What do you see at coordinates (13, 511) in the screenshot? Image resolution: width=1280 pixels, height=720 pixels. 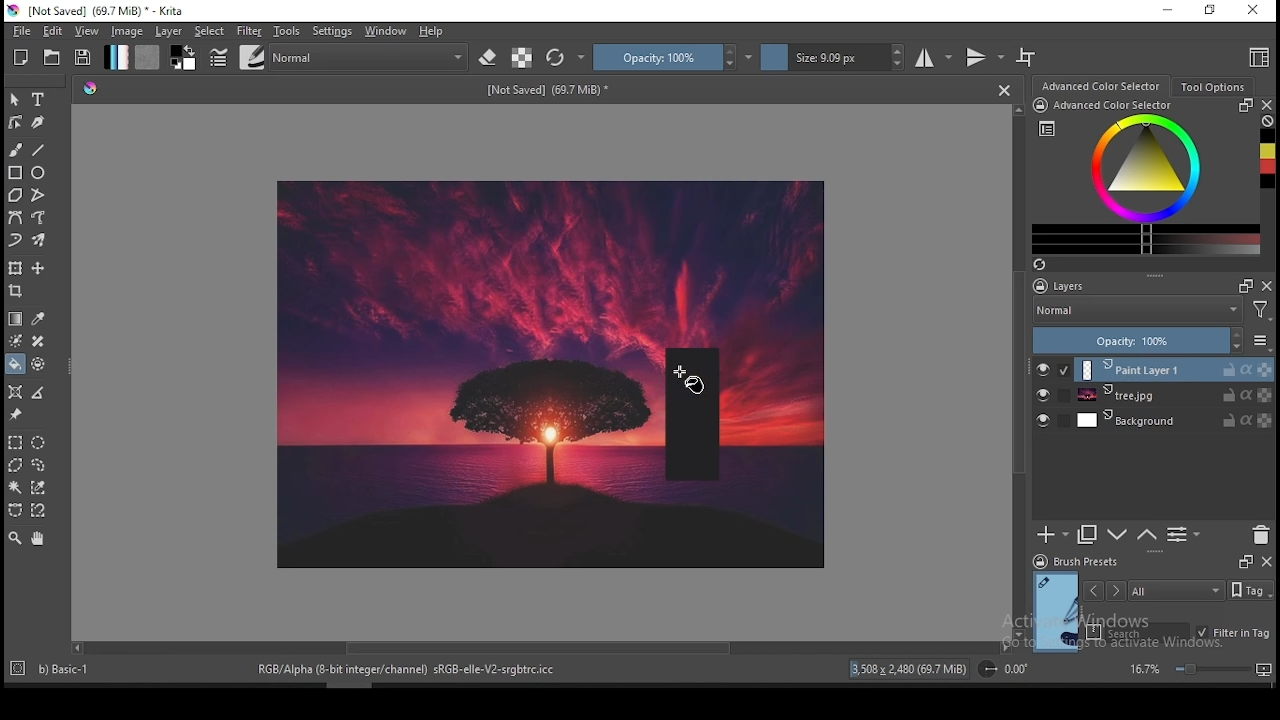 I see `bezier curve selection tool` at bounding box center [13, 511].